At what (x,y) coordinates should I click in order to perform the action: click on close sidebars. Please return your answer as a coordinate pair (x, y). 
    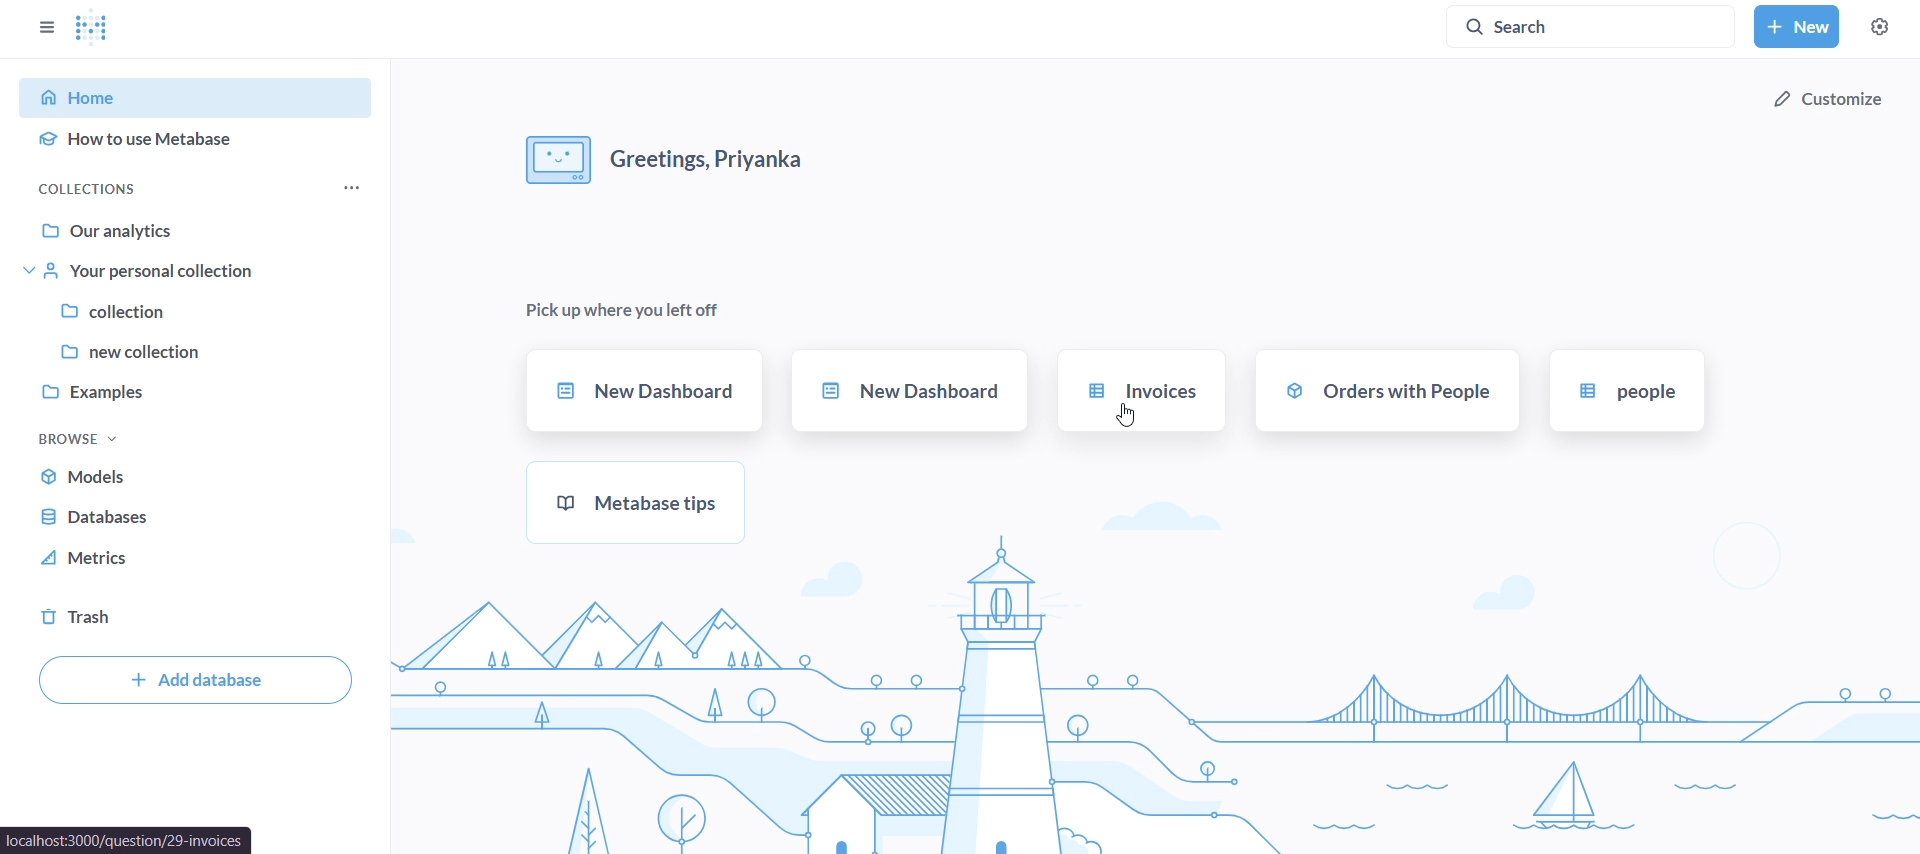
    Looking at the image, I should click on (44, 25).